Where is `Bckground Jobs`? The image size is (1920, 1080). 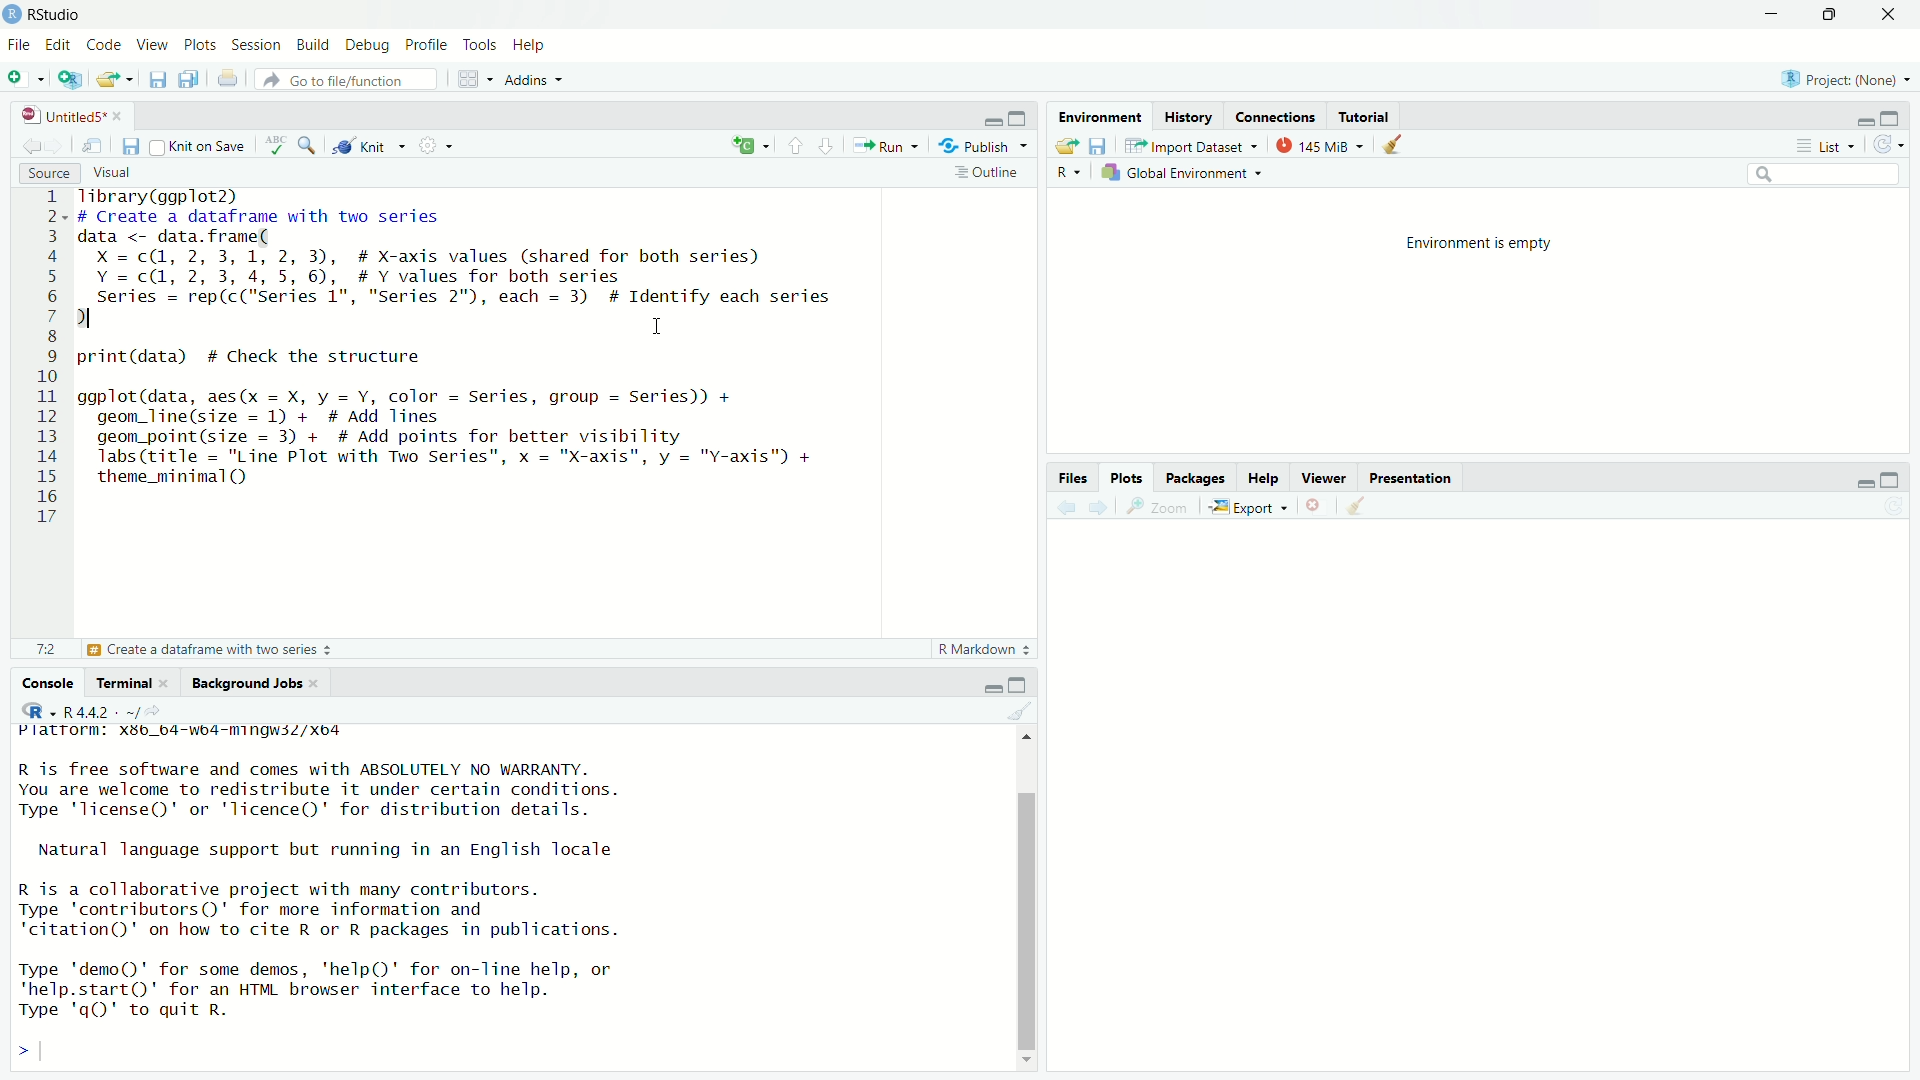
Bckground Jobs is located at coordinates (253, 681).